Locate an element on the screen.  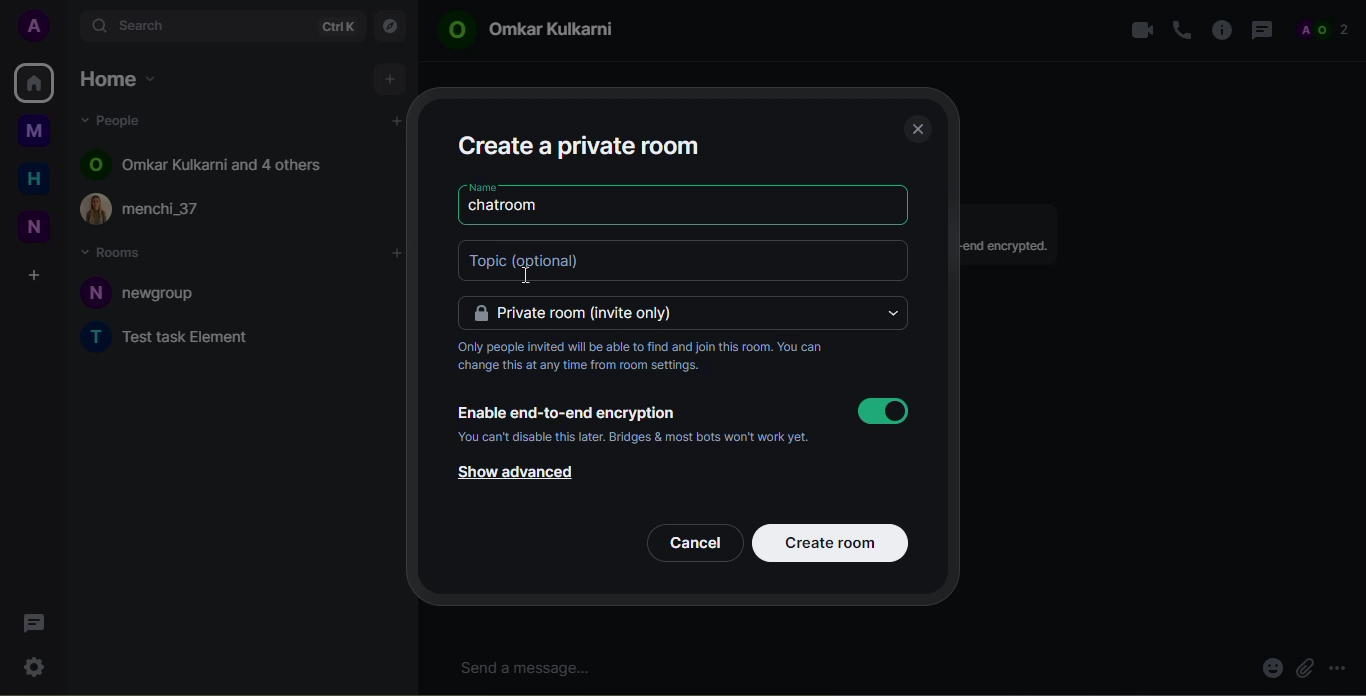
enable end-to-end encryption is located at coordinates (568, 411).